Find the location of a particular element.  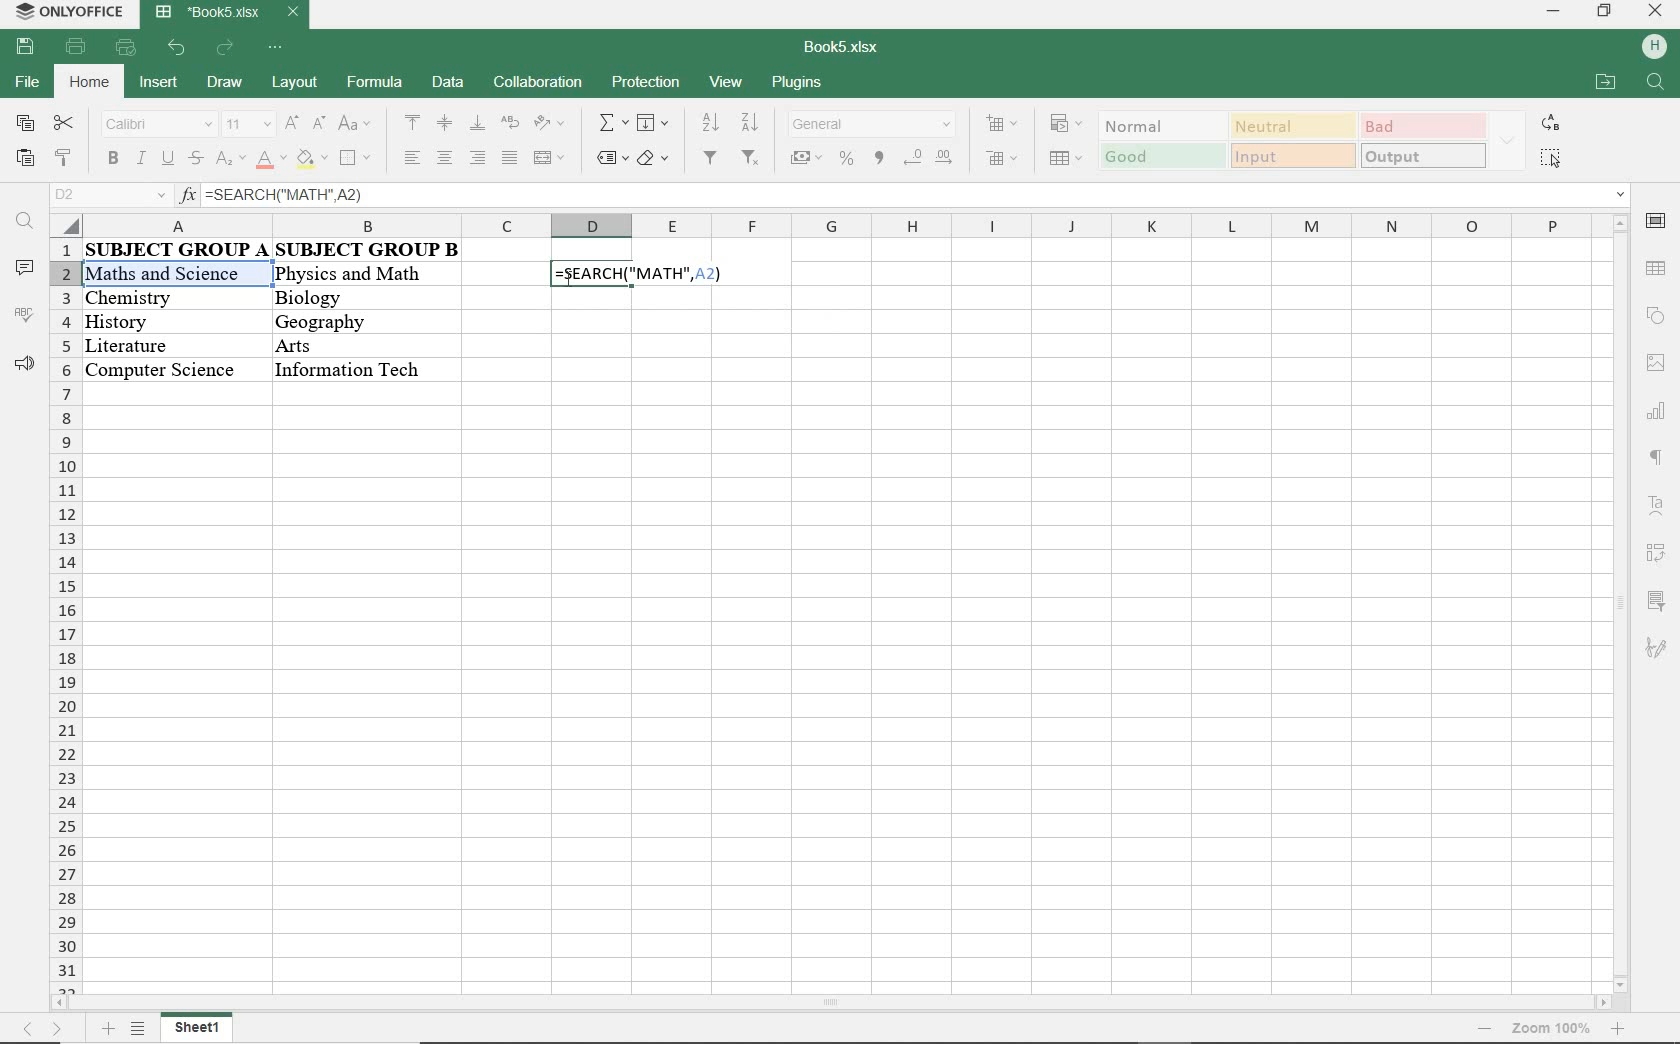

sign is located at coordinates (1661, 604).